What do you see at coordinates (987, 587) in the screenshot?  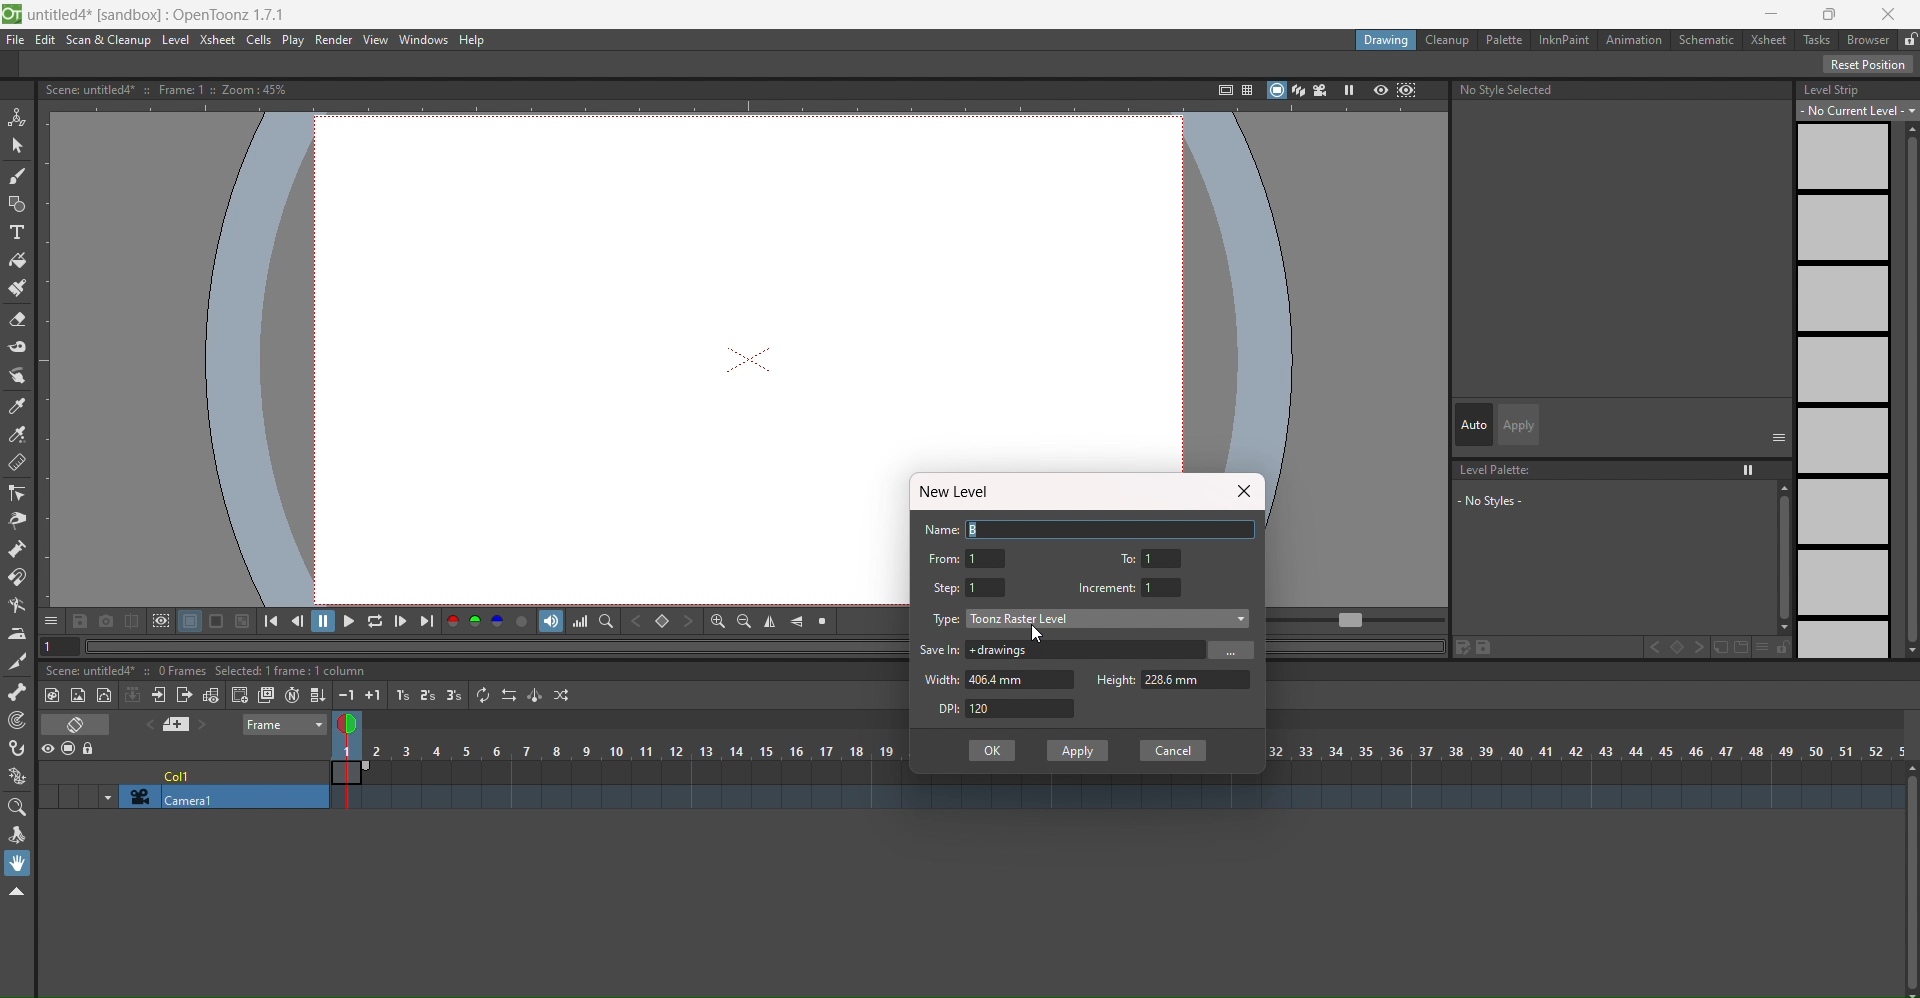 I see `1` at bounding box center [987, 587].